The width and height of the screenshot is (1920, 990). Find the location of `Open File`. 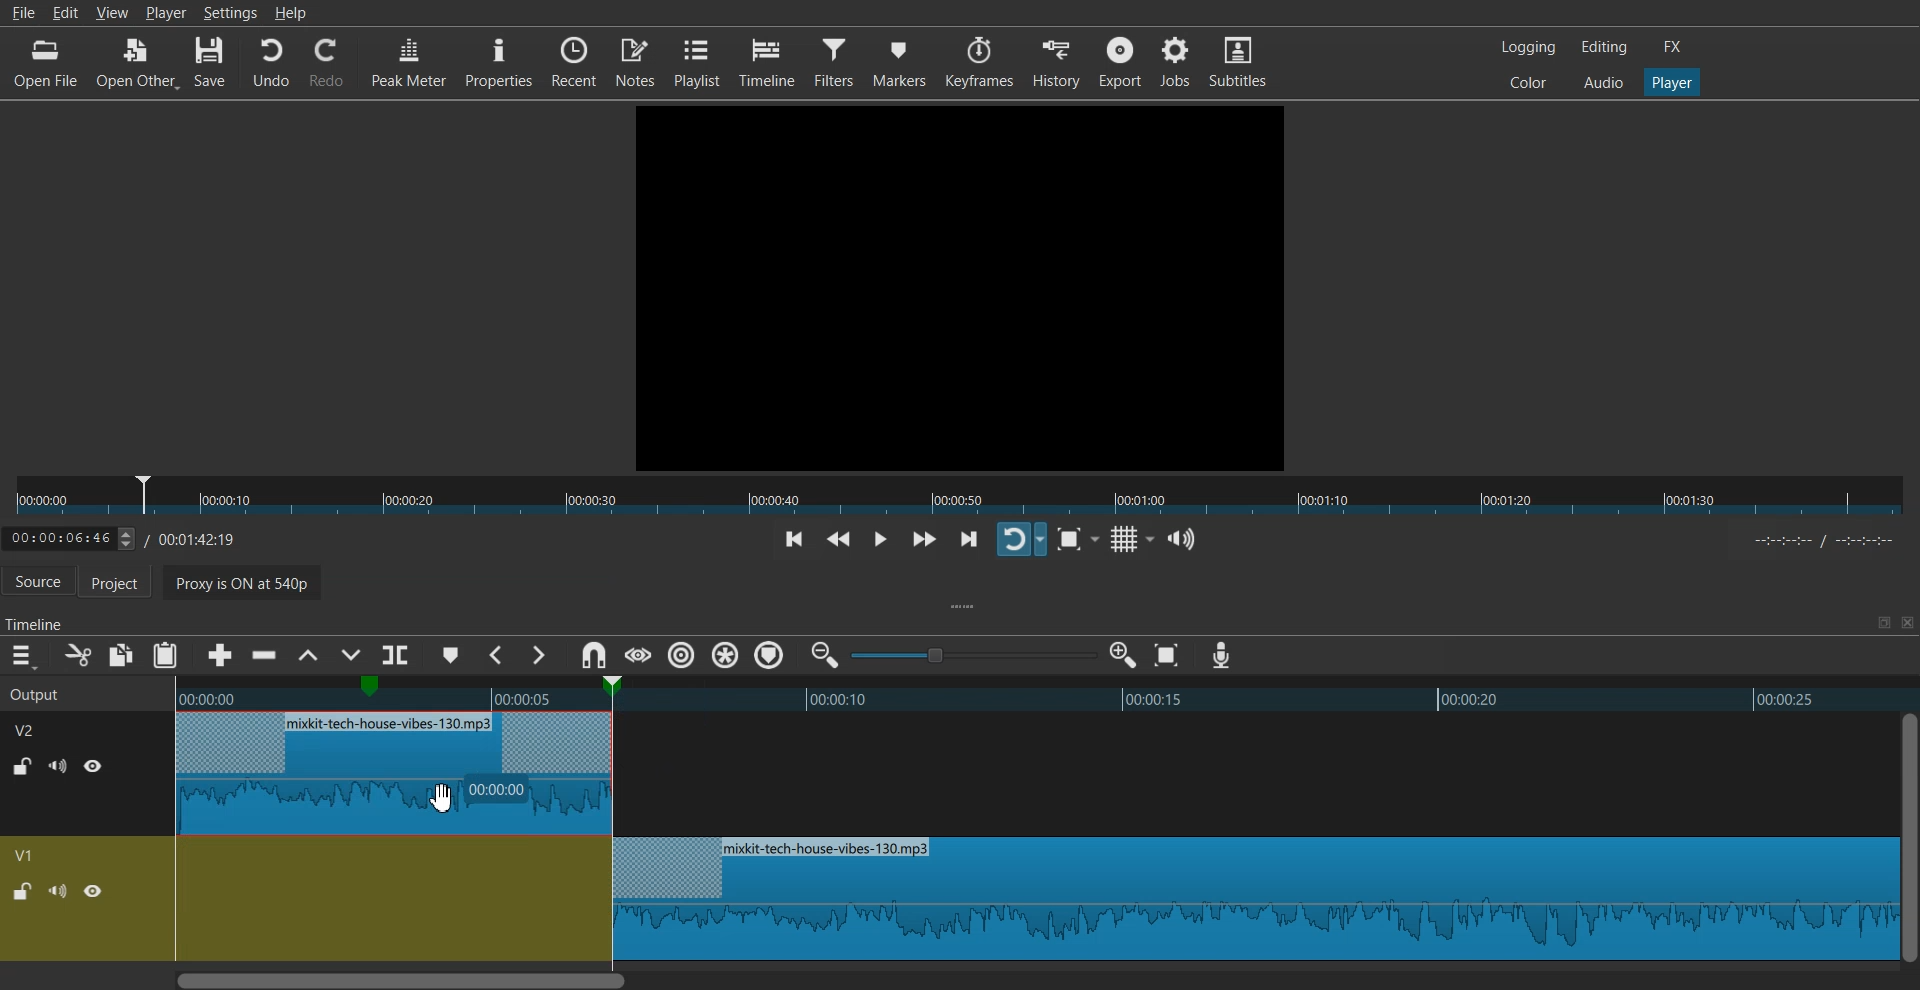

Open File is located at coordinates (48, 63).